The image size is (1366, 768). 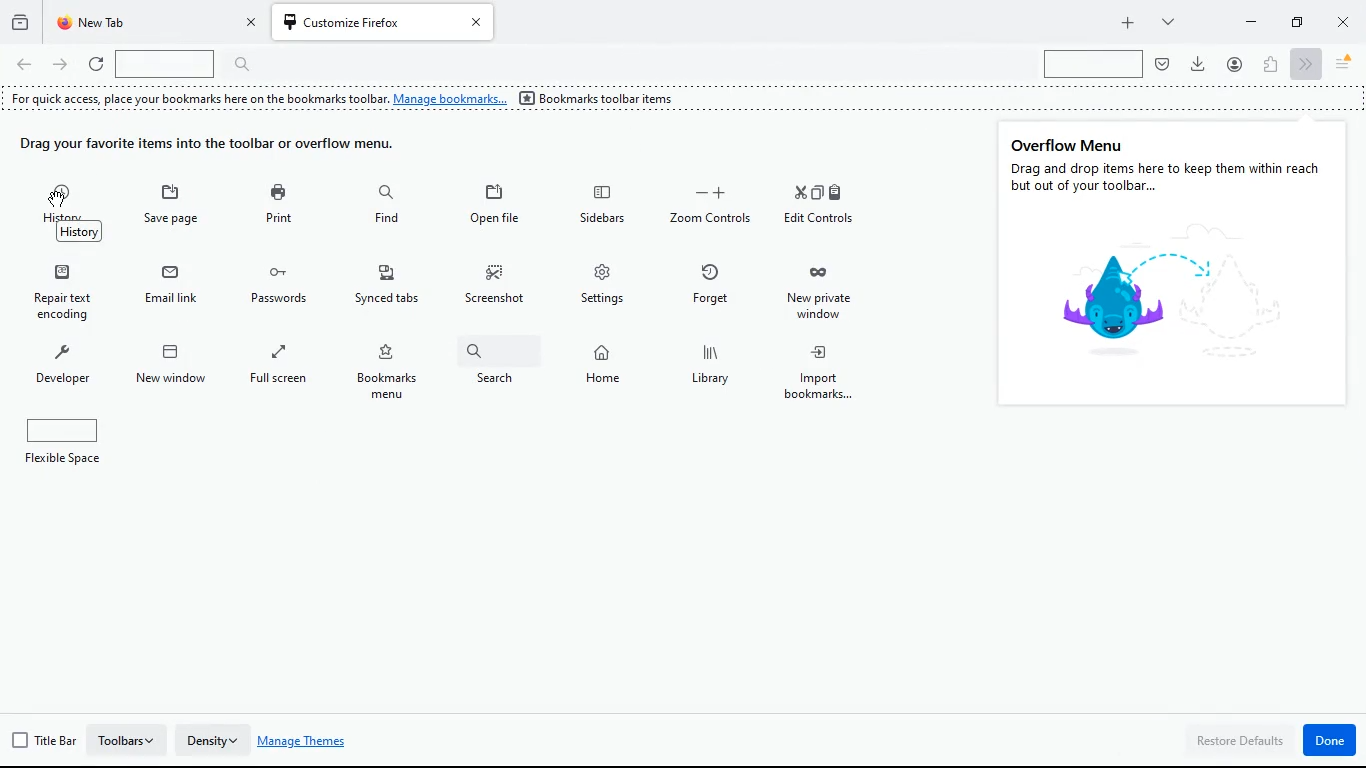 I want to click on repair text encoding, so click(x=65, y=291).